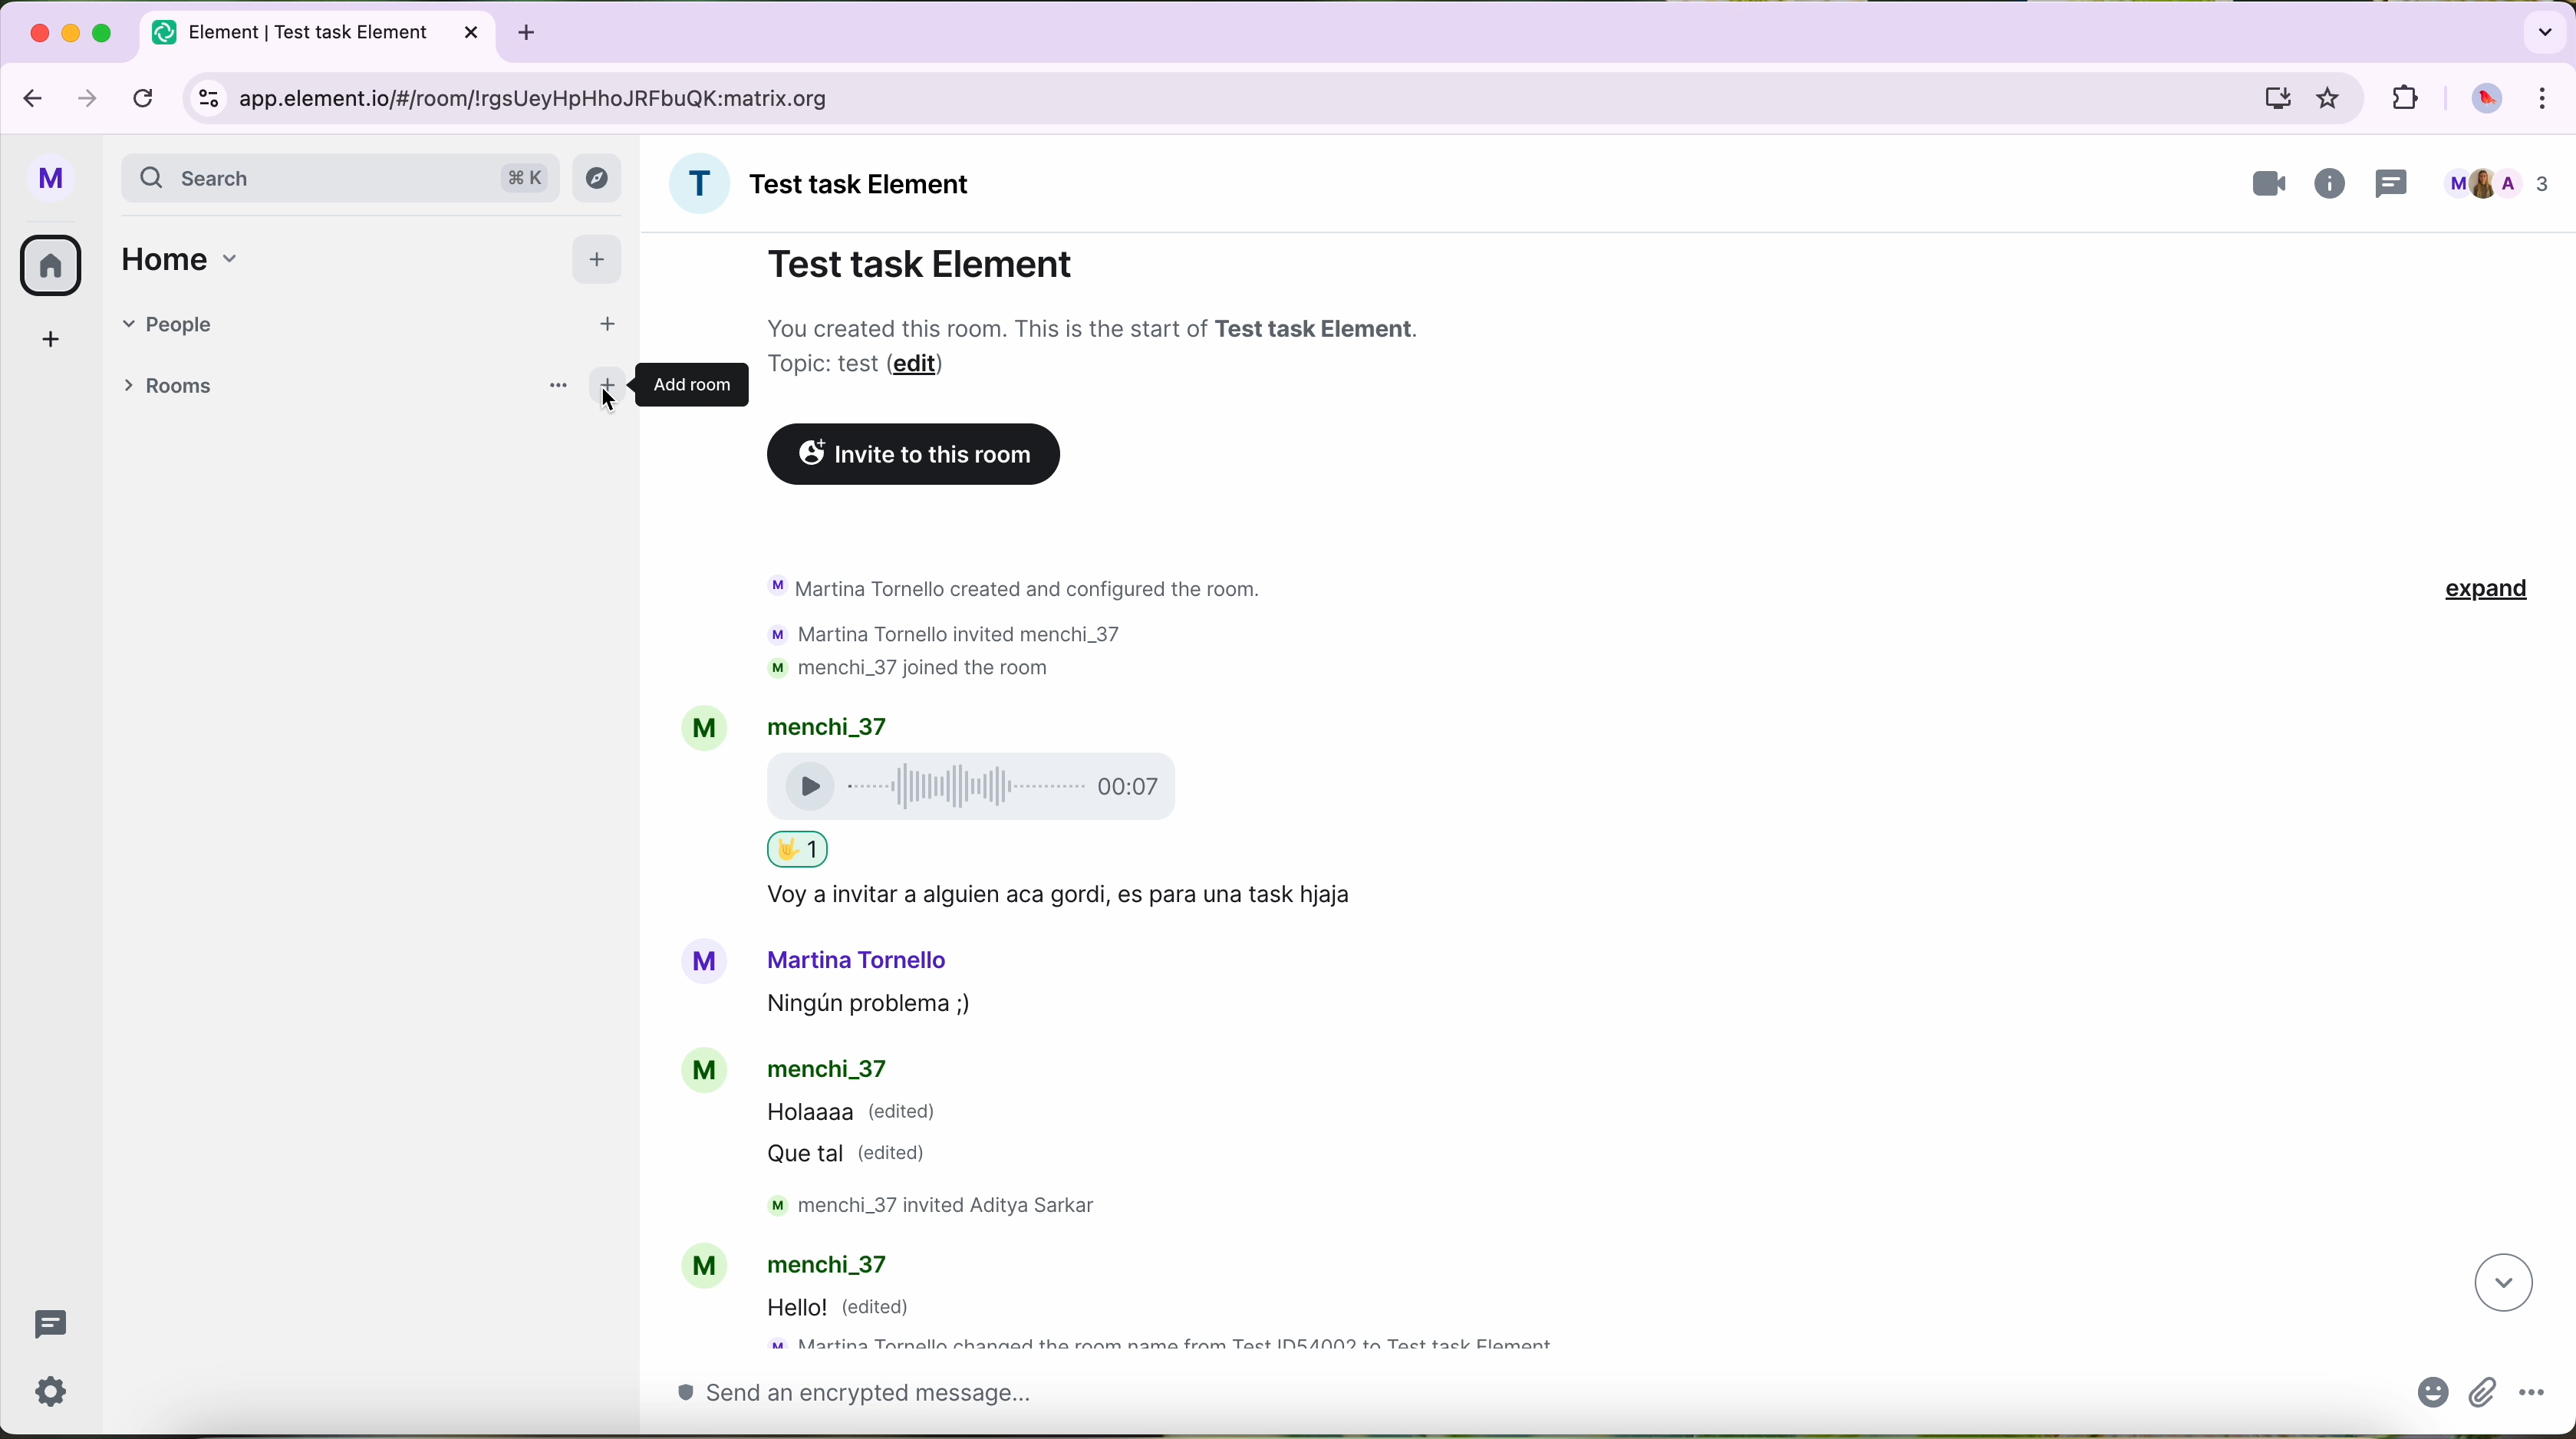 Image resolution: width=2576 pixels, height=1439 pixels. Describe the element at coordinates (2497, 183) in the screenshot. I see `people` at that location.